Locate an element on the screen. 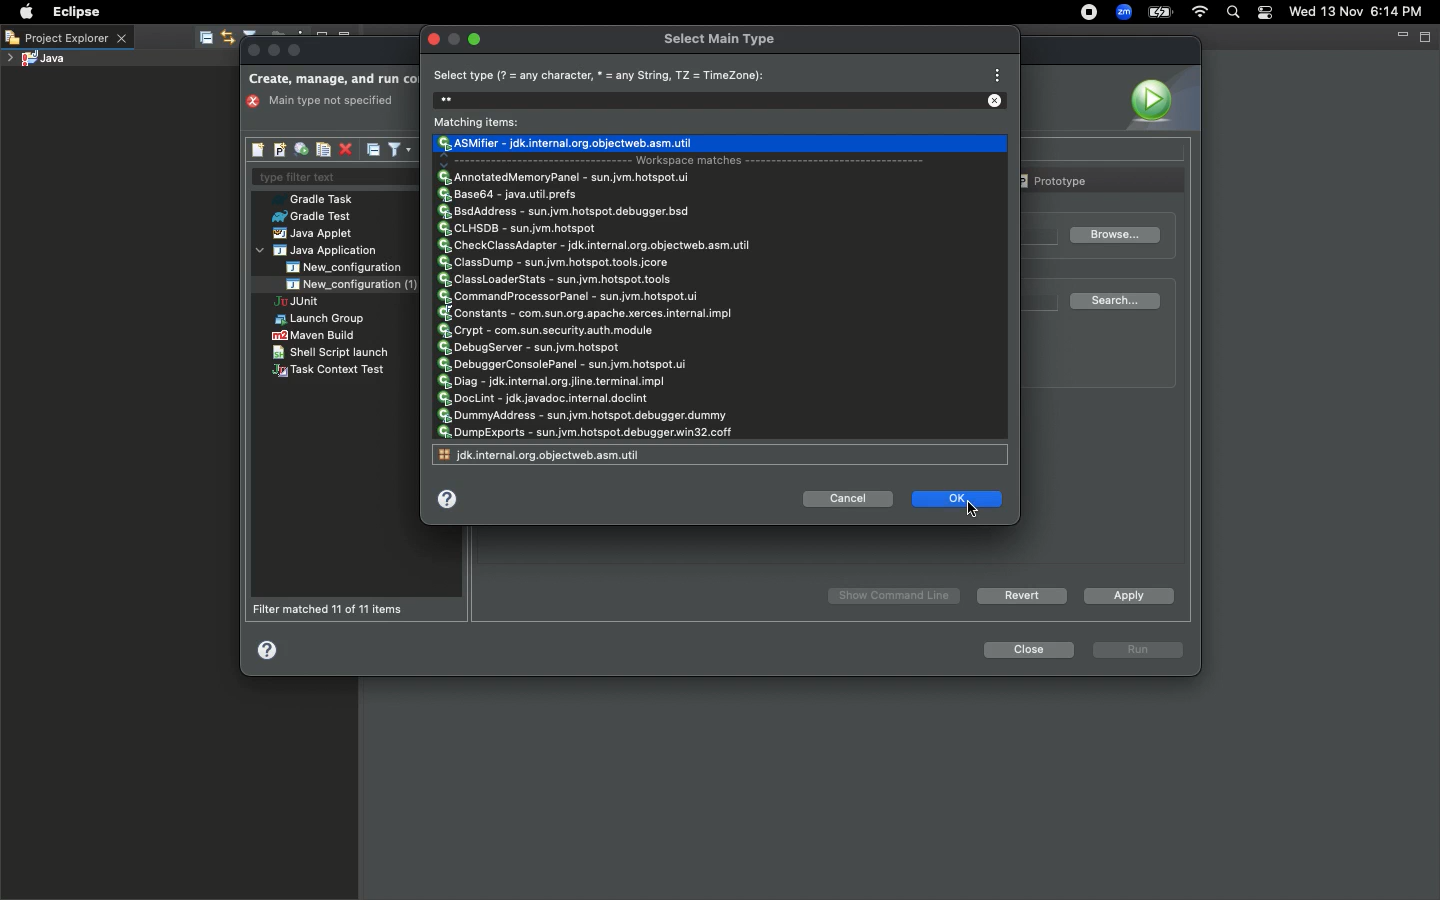 Image resolution: width=1440 pixels, height=900 pixels. Crypt - com.sun.security.auth.module is located at coordinates (547, 329).